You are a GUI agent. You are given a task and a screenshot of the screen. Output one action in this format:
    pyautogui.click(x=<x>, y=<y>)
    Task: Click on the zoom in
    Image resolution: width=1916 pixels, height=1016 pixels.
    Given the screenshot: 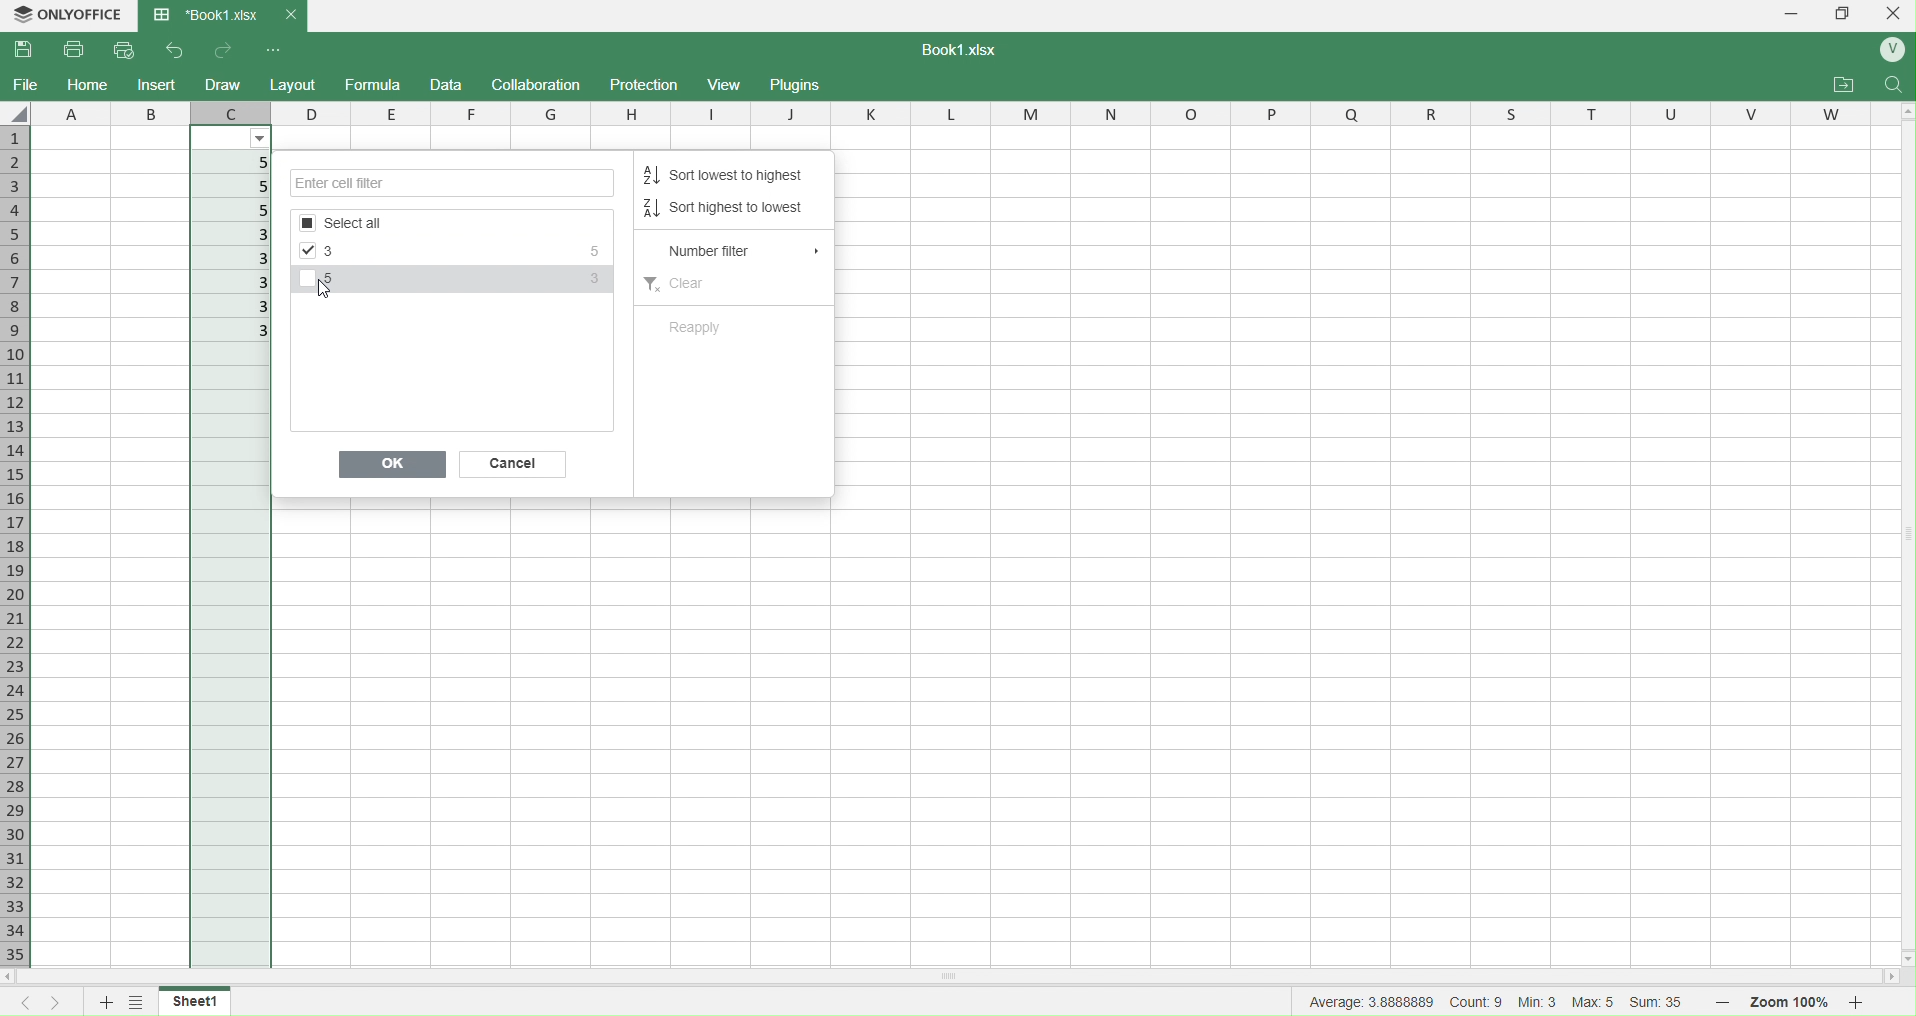 What is the action you would take?
    pyautogui.click(x=1856, y=1002)
    